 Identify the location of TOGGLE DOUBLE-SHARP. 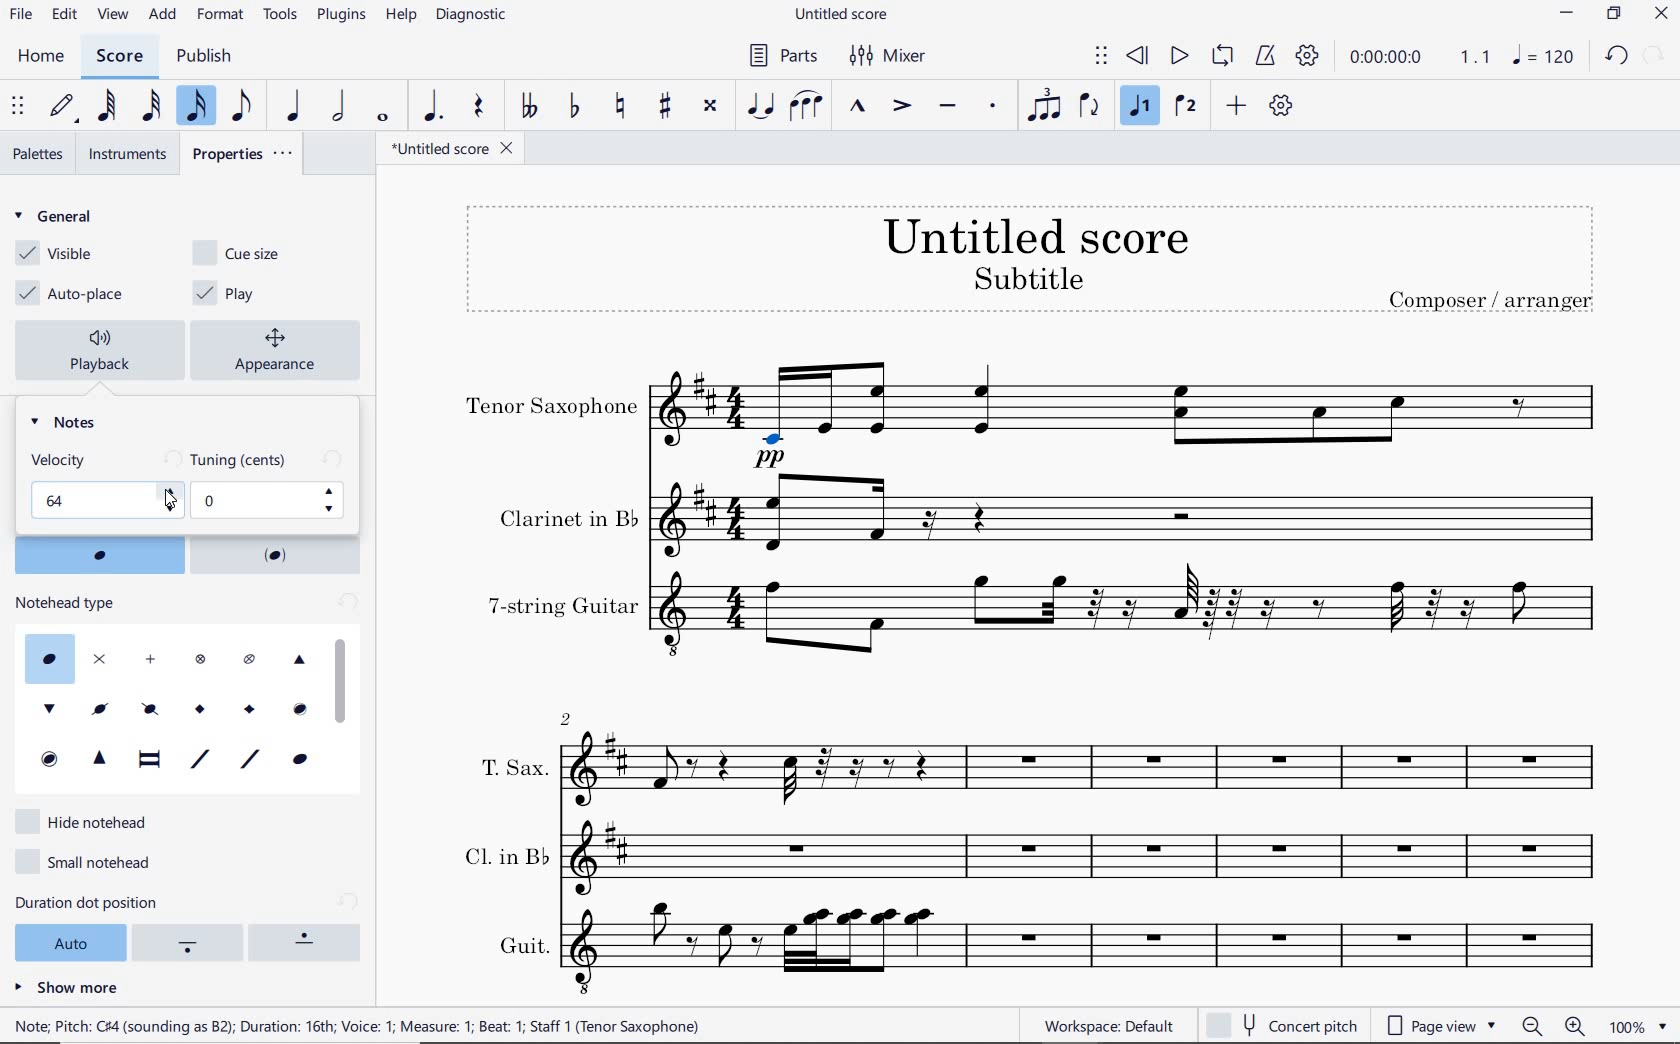
(712, 108).